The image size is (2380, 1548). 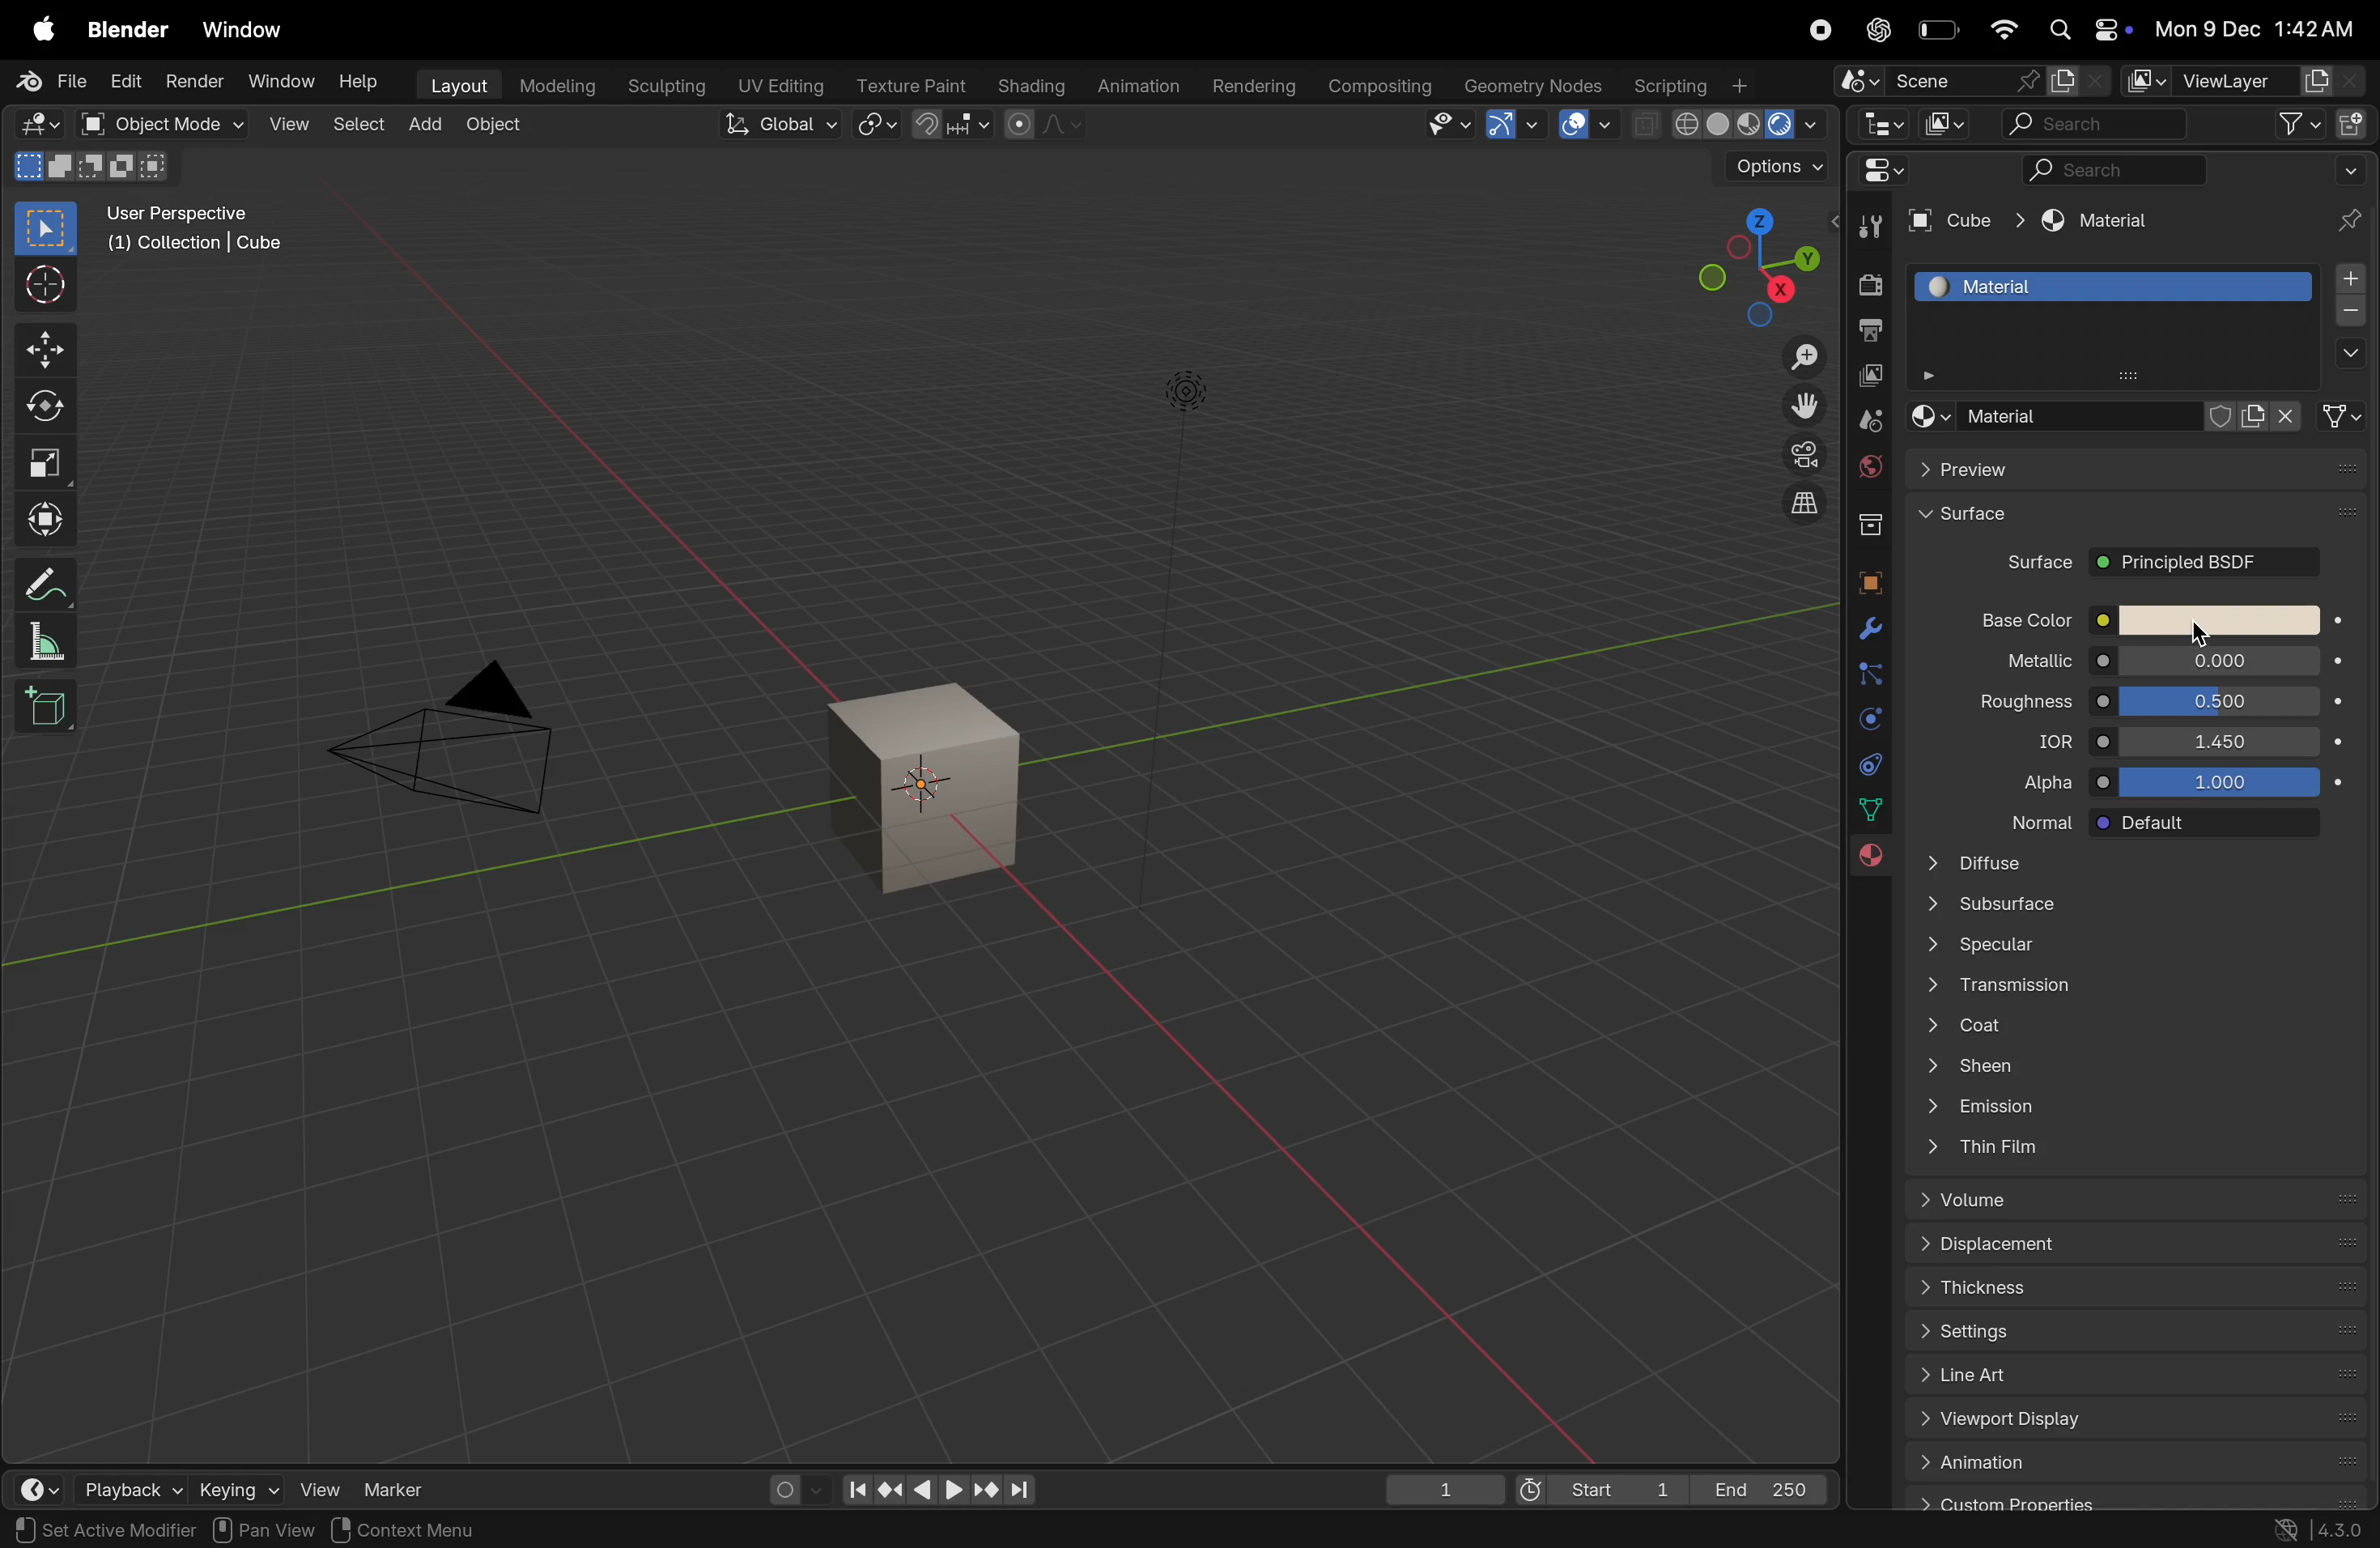 What do you see at coordinates (1864, 578) in the screenshot?
I see `objects` at bounding box center [1864, 578].